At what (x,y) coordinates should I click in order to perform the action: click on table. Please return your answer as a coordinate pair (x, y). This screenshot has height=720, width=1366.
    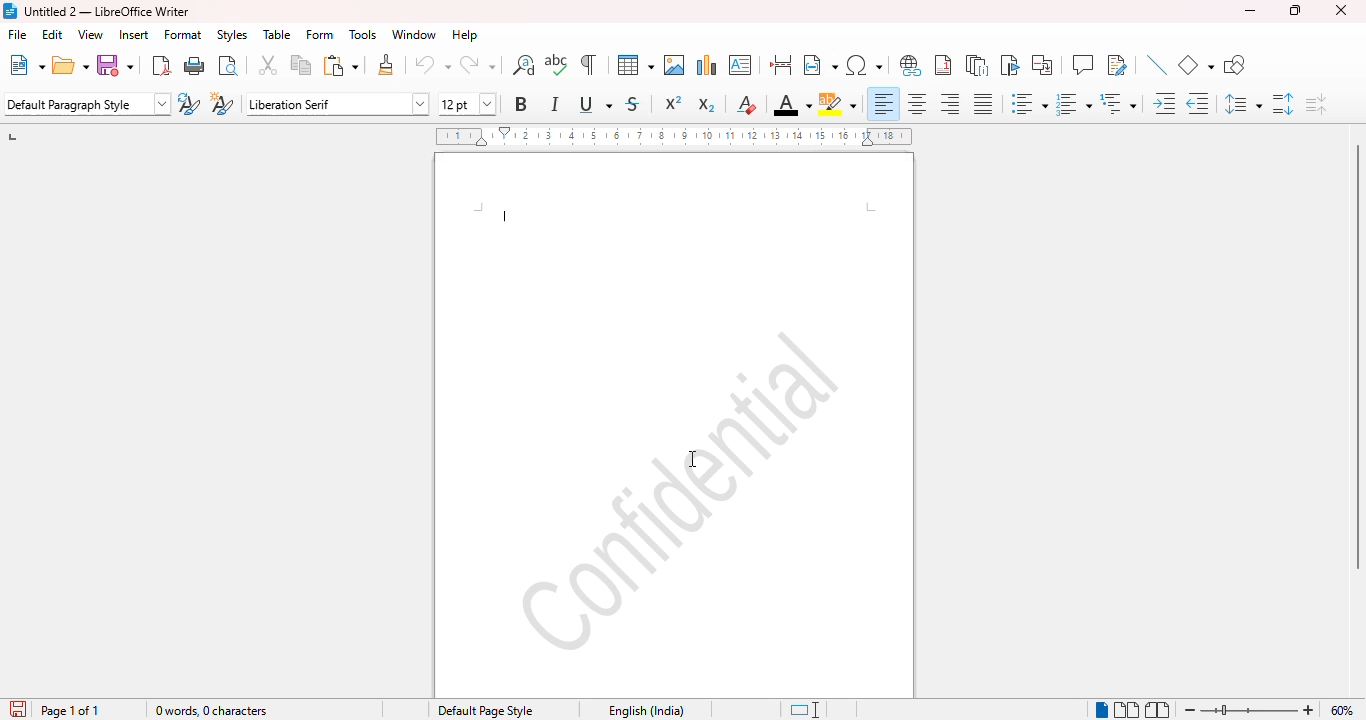
    Looking at the image, I should click on (277, 34).